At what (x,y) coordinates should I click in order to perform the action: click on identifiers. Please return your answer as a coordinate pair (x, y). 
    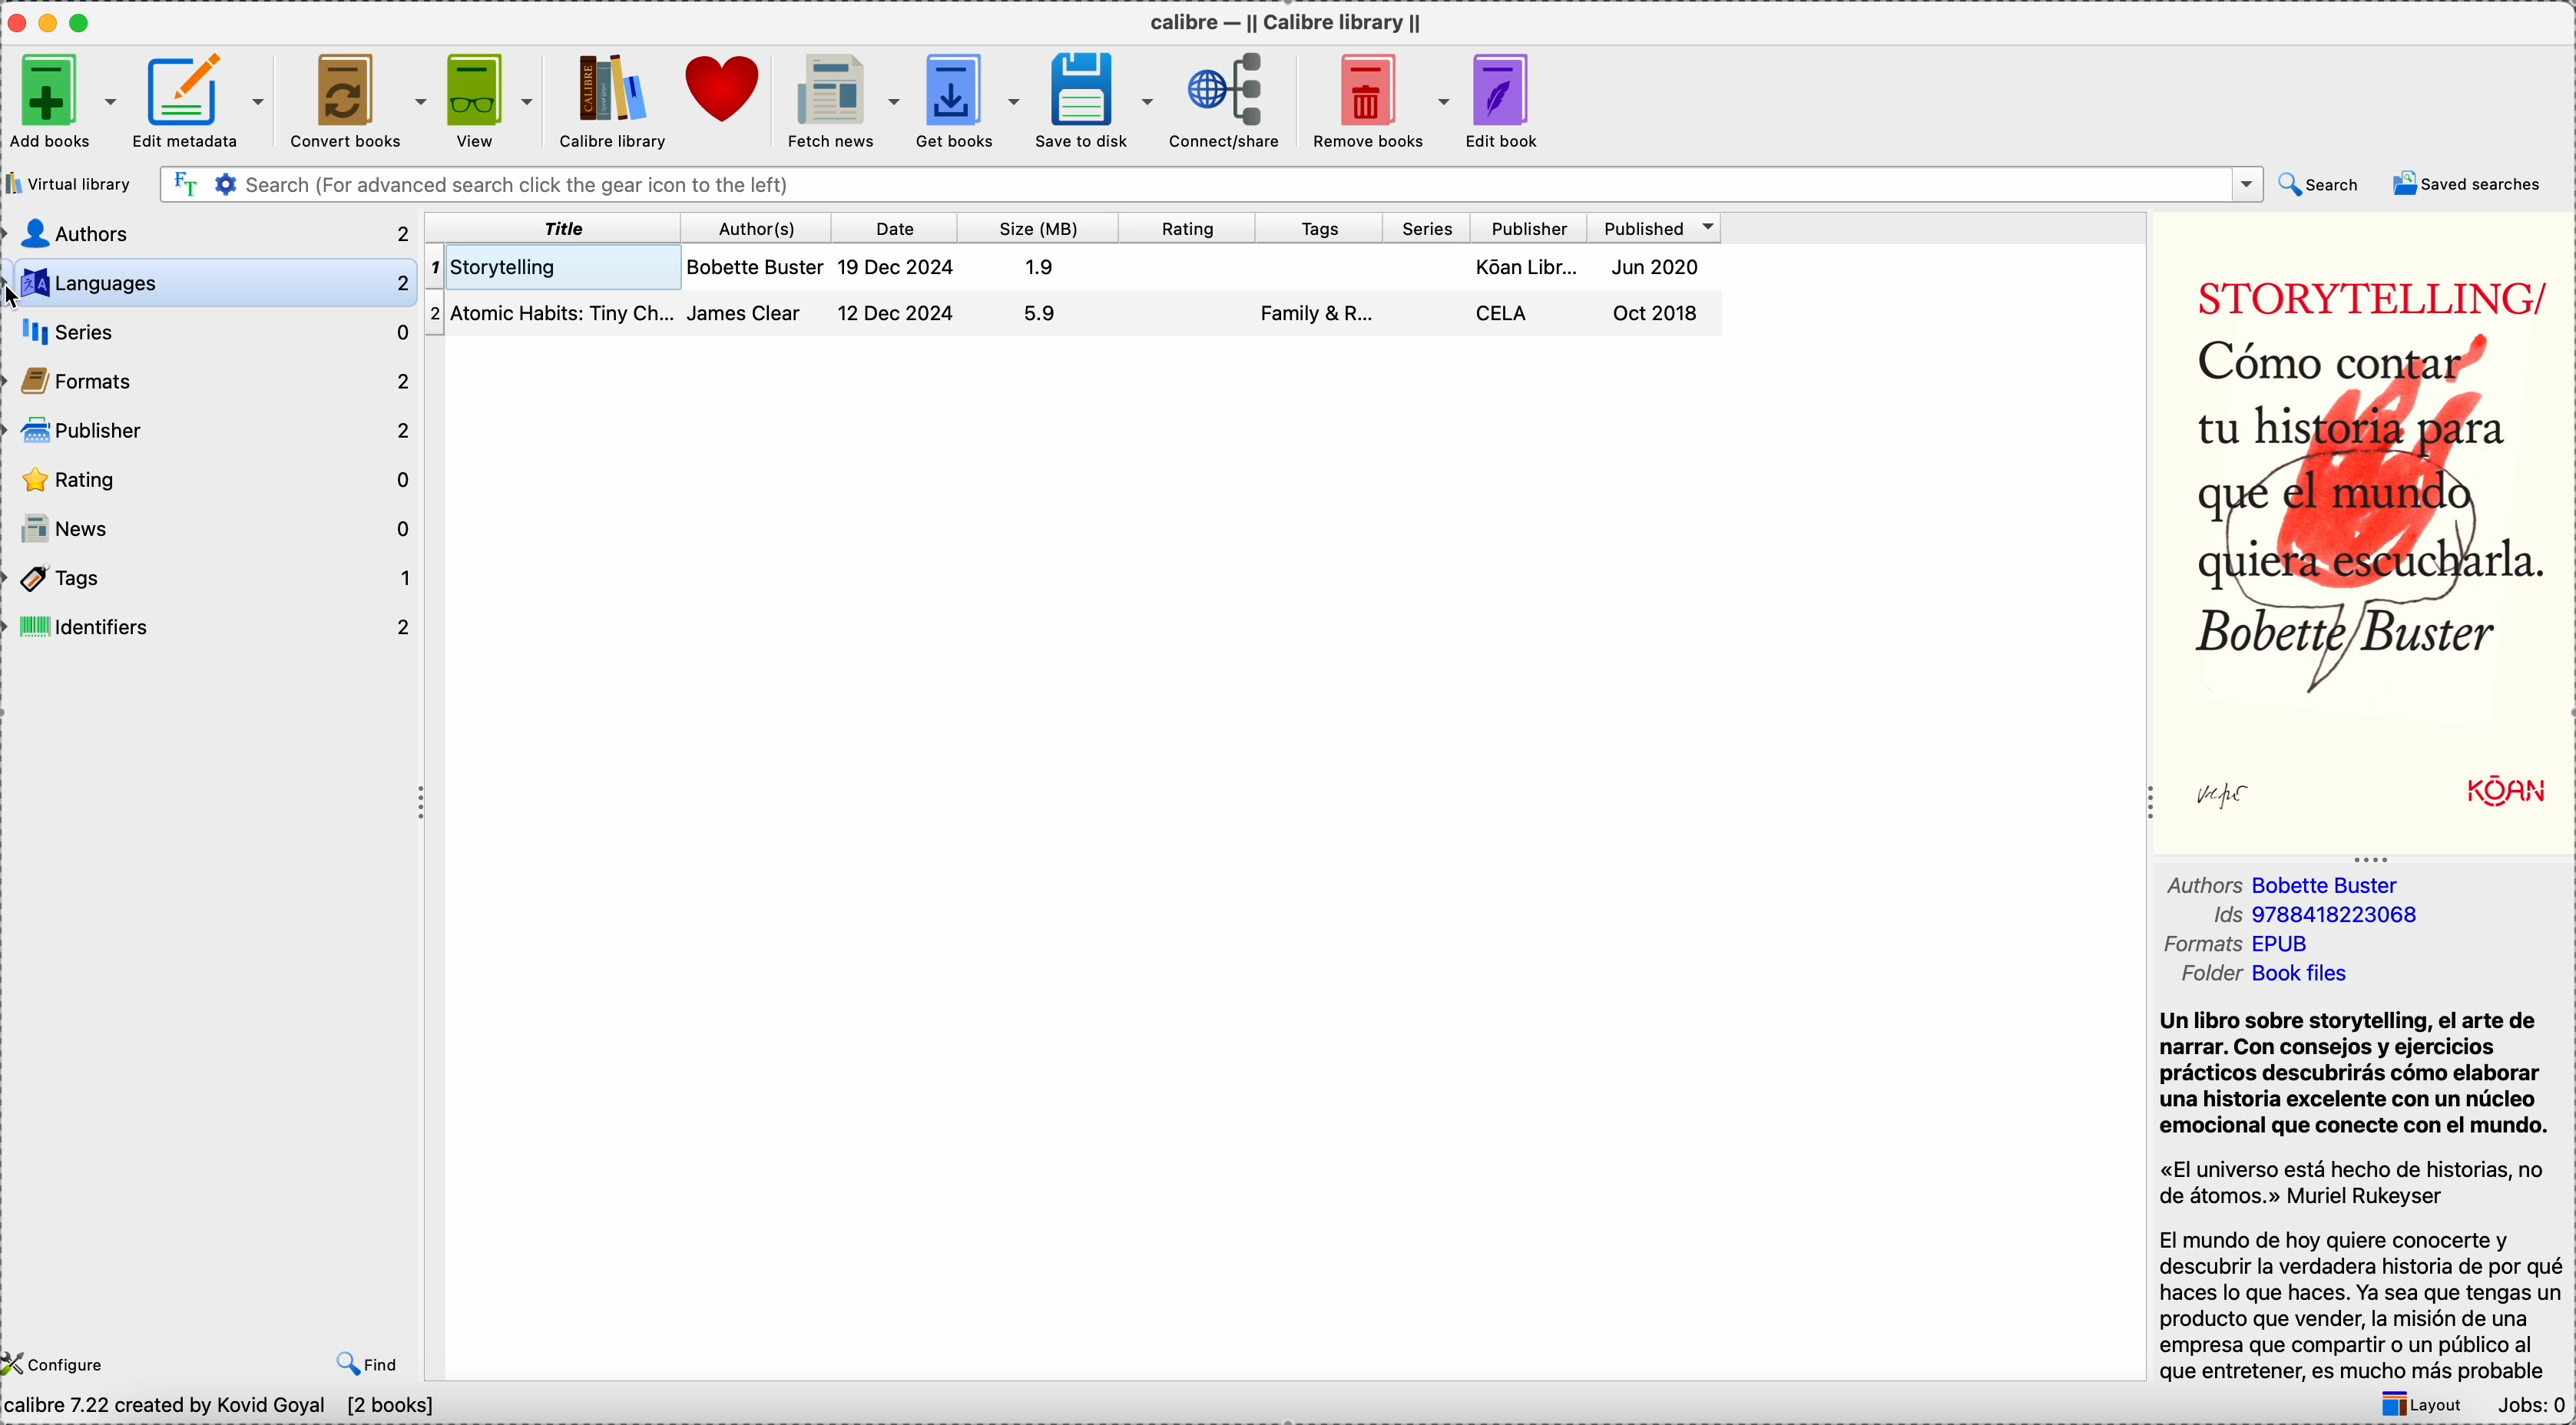
    Looking at the image, I should click on (211, 626).